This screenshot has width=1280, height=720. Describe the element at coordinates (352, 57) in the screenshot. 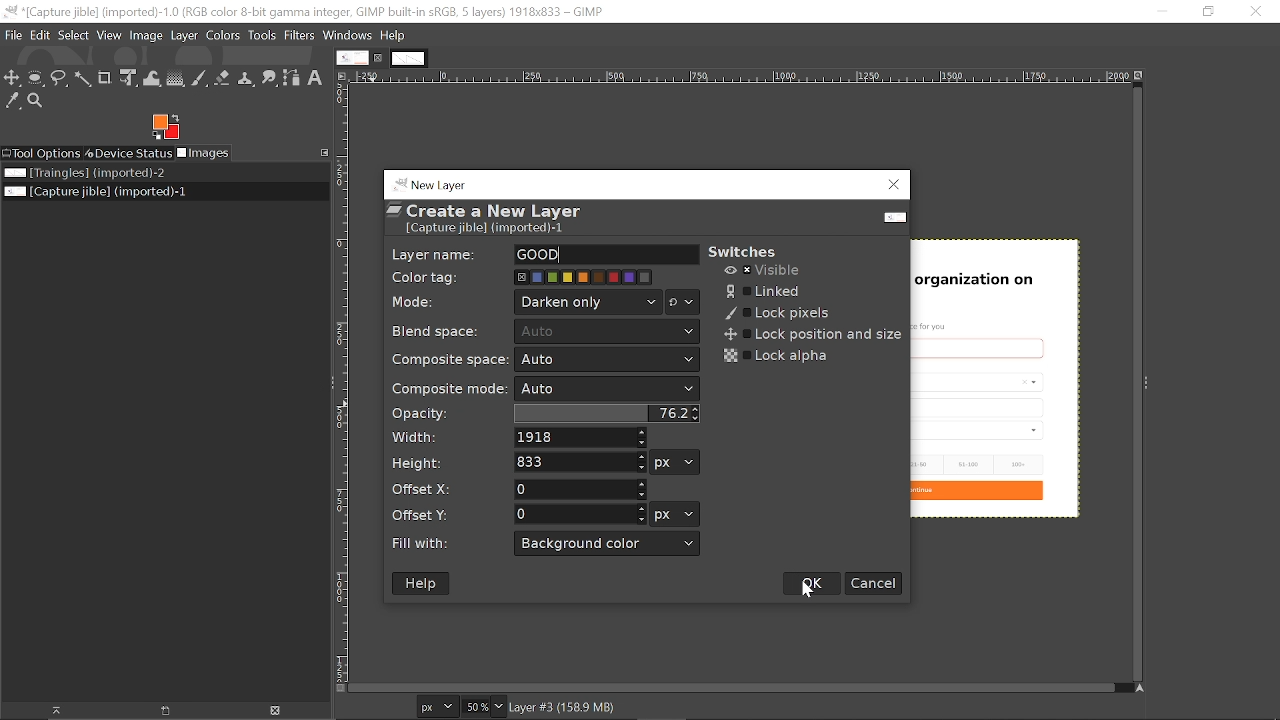

I see `Current tab` at that location.